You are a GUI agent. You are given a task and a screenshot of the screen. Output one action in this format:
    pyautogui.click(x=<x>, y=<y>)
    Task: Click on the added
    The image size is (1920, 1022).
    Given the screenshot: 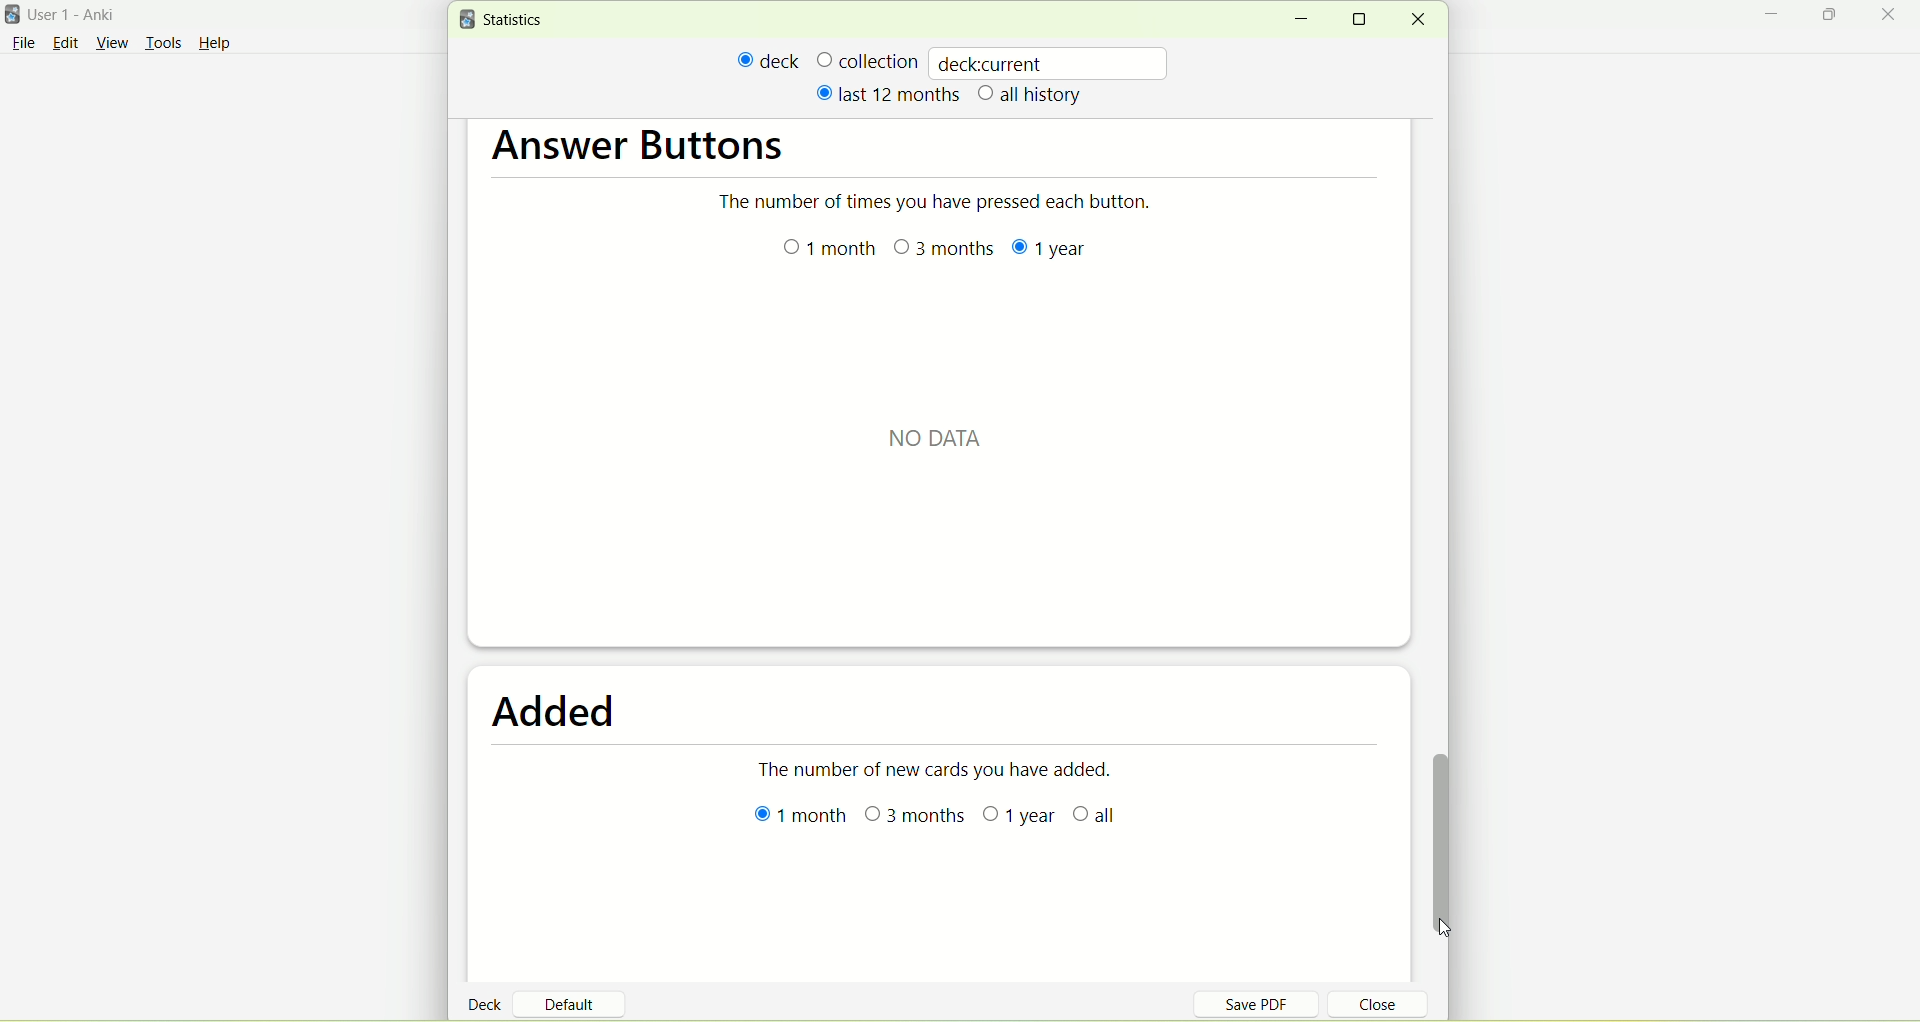 What is the action you would take?
    pyautogui.click(x=569, y=713)
    